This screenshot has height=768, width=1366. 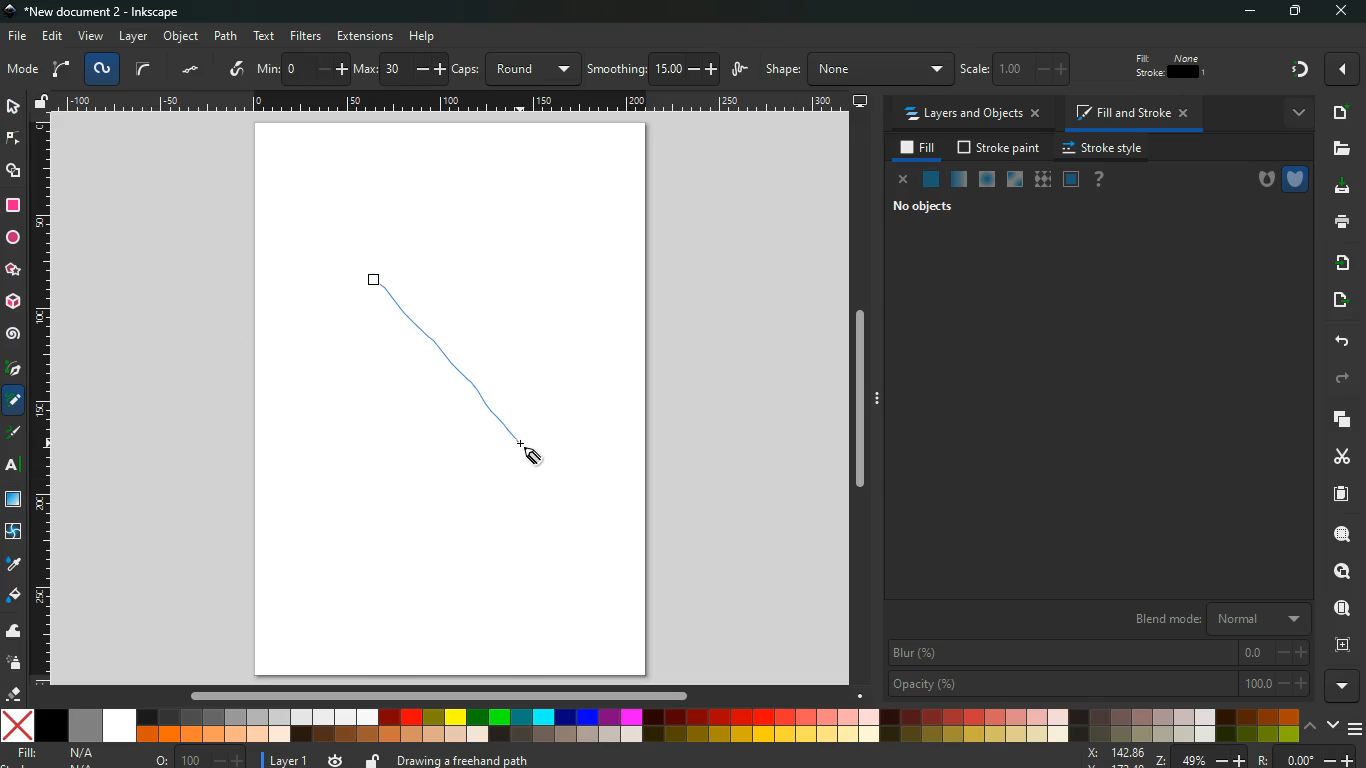 I want to click on dots, so click(x=191, y=72).